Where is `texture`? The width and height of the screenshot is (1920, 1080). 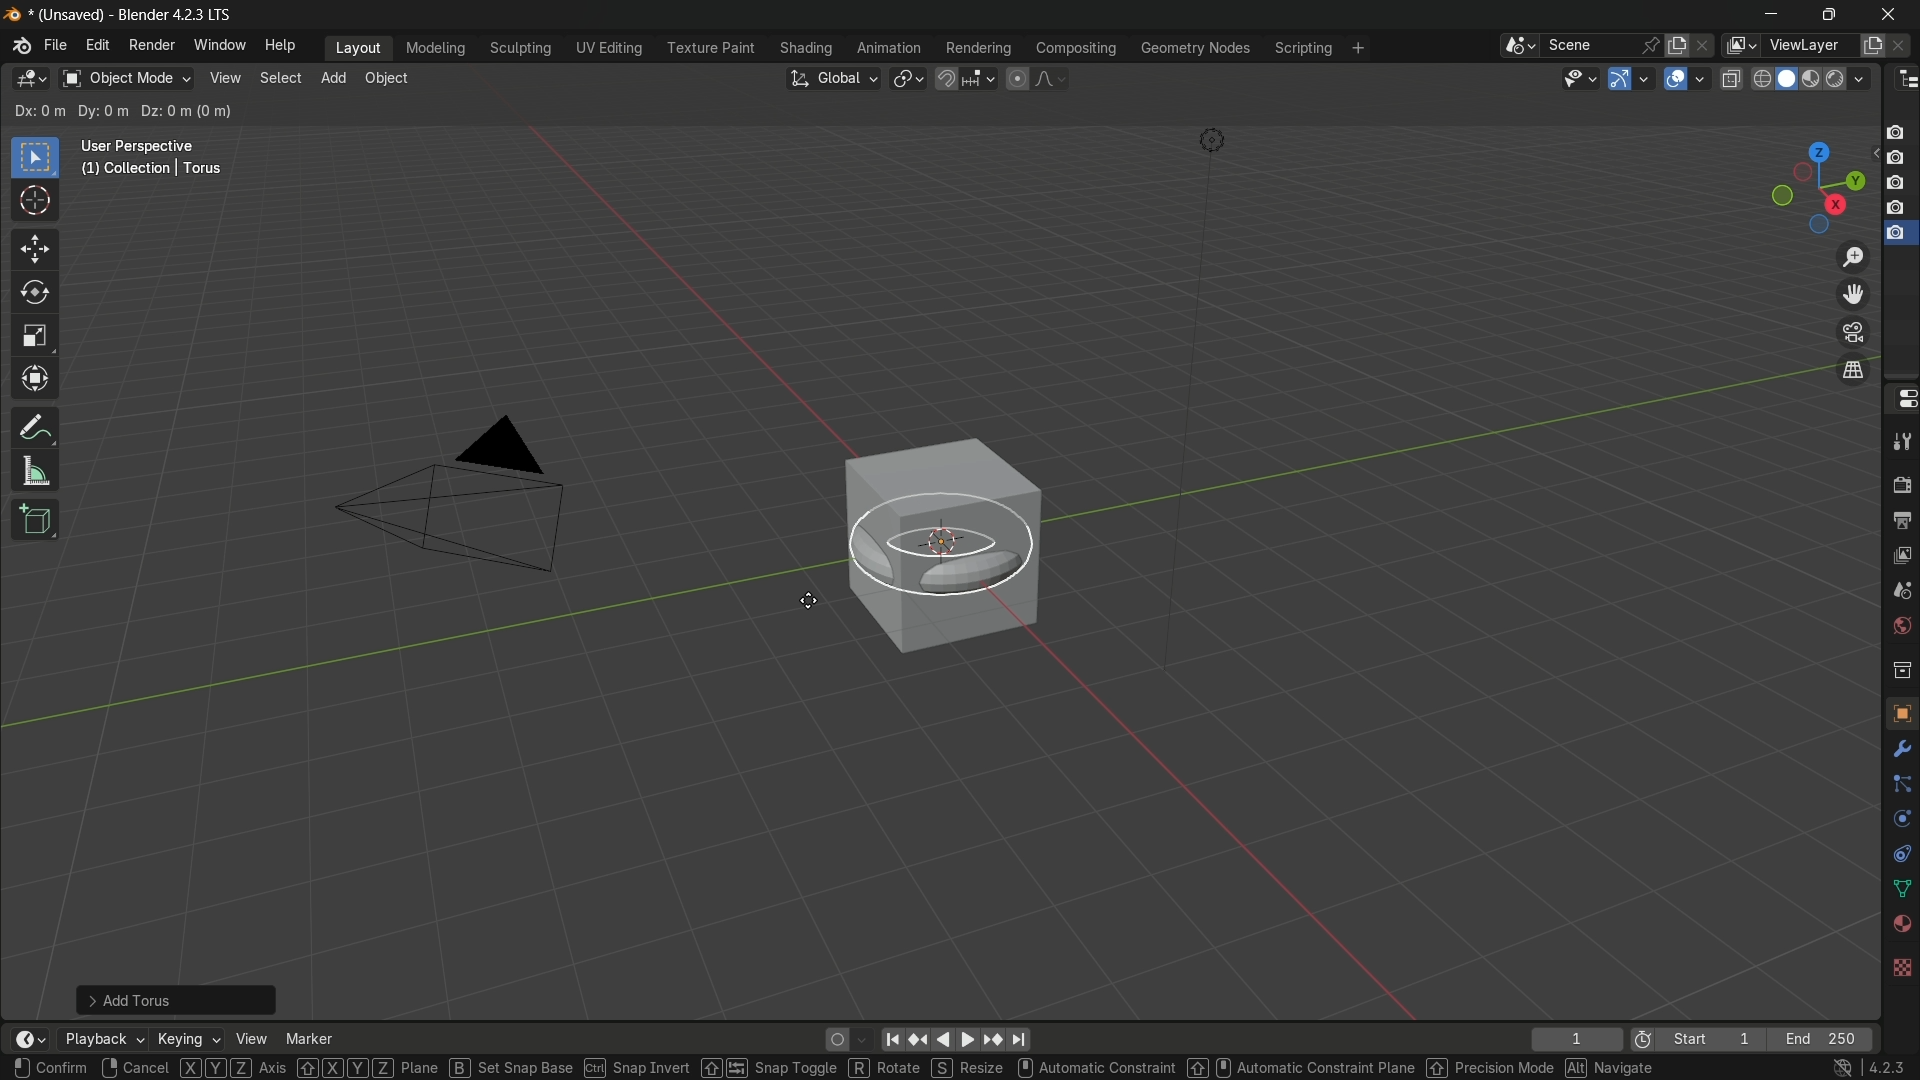 texture is located at coordinates (1901, 966).